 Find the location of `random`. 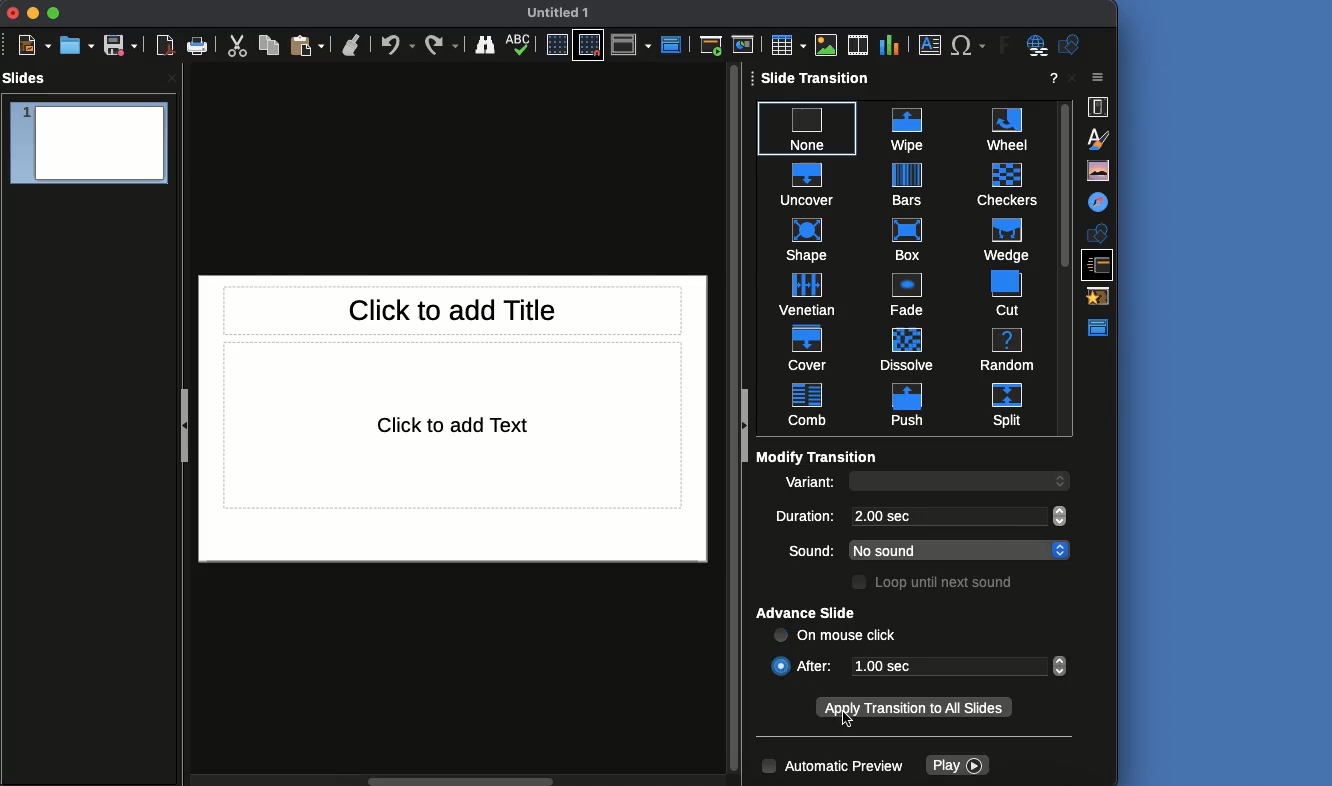

random is located at coordinates (1005, 349).